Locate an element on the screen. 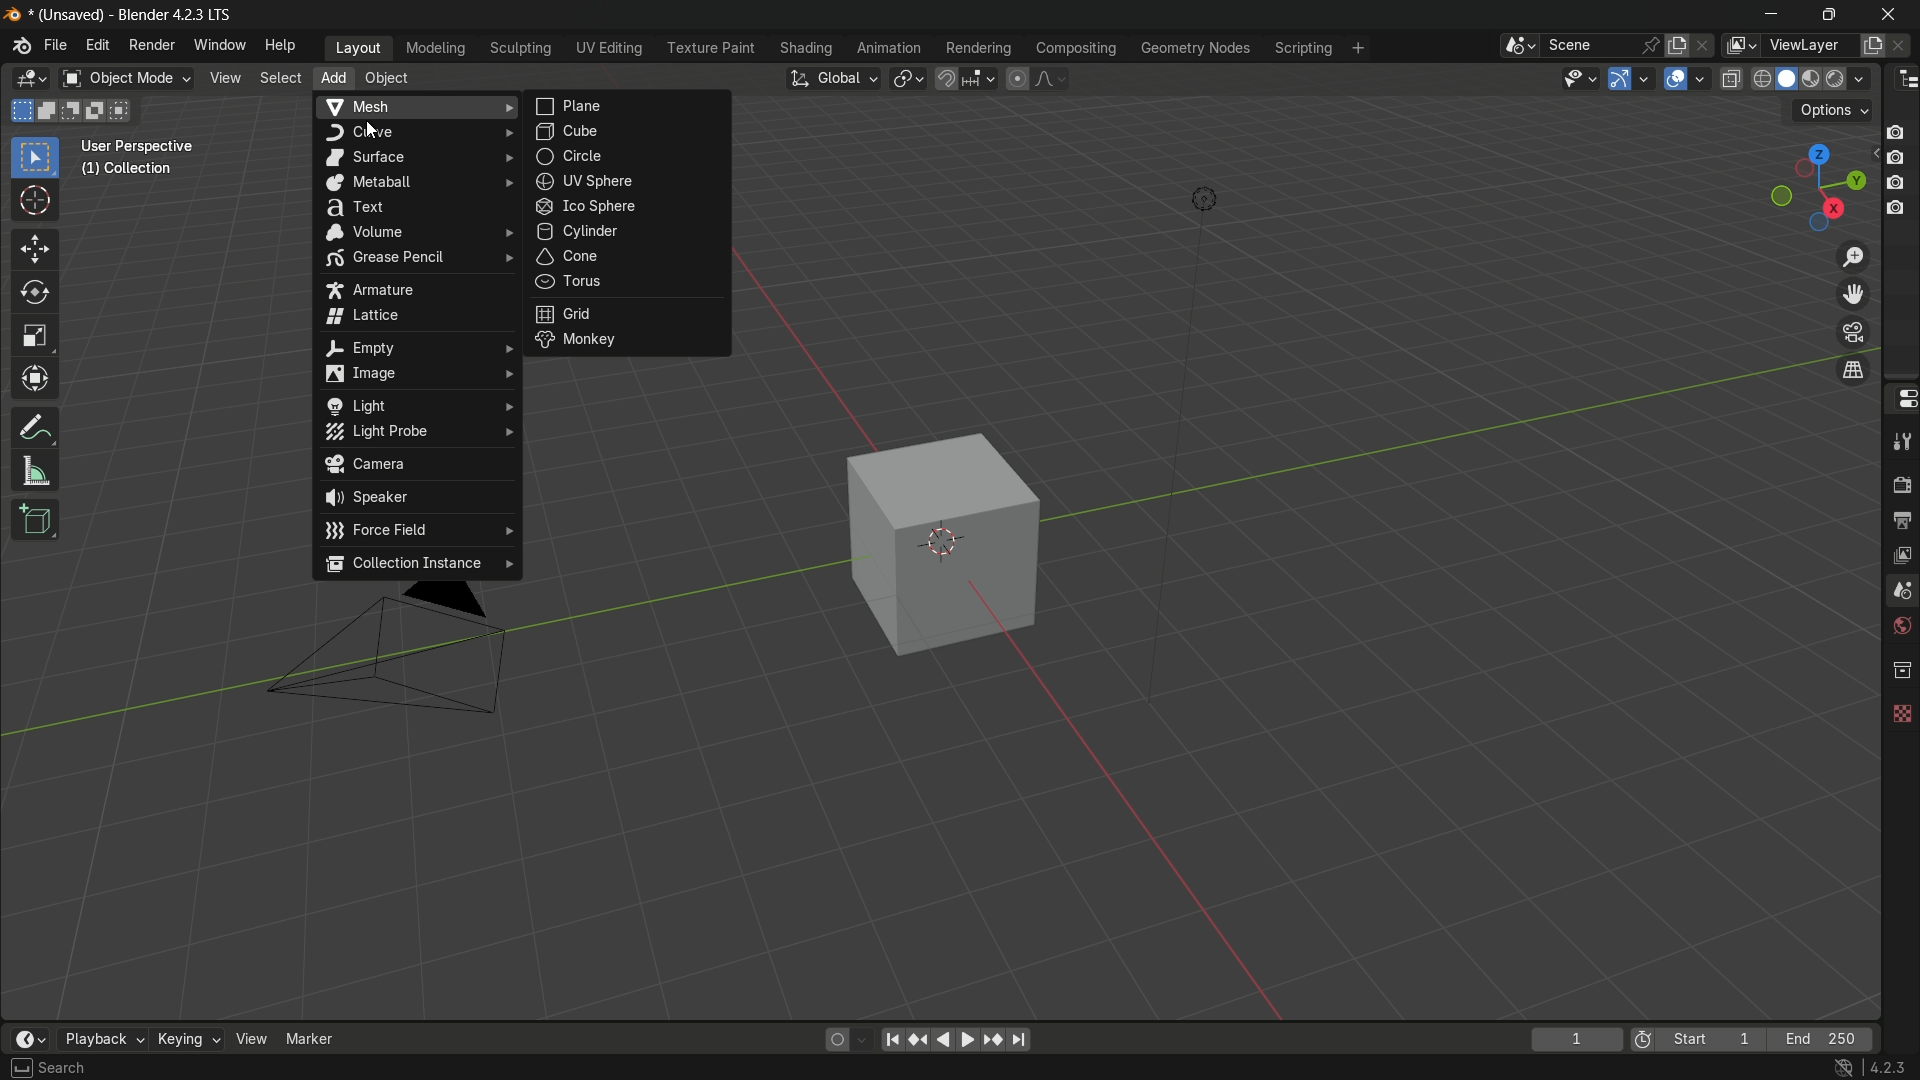 This screenshot has height=1080, width=1920. browse scenes is located at coordinates (1518, 46).